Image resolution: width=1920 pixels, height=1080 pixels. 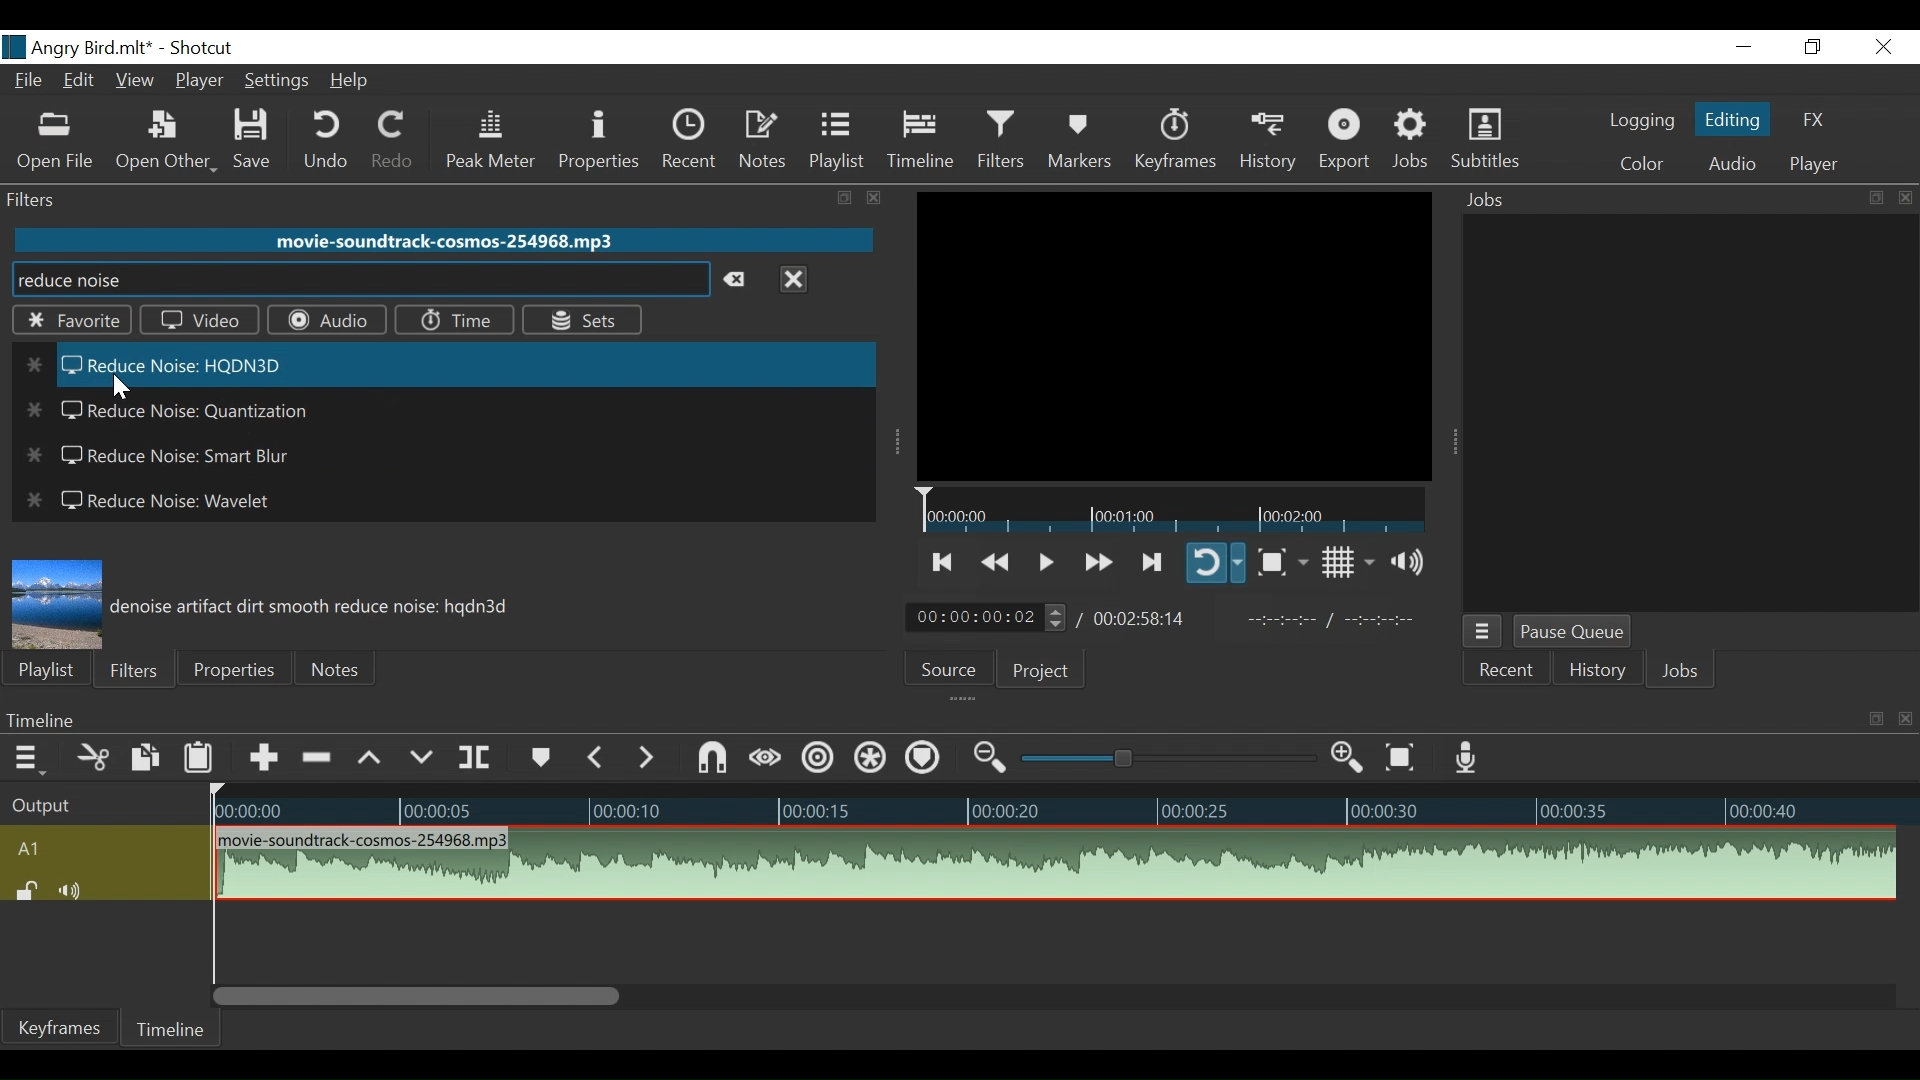 I want to click on In point, so click(x=1331, y=622).